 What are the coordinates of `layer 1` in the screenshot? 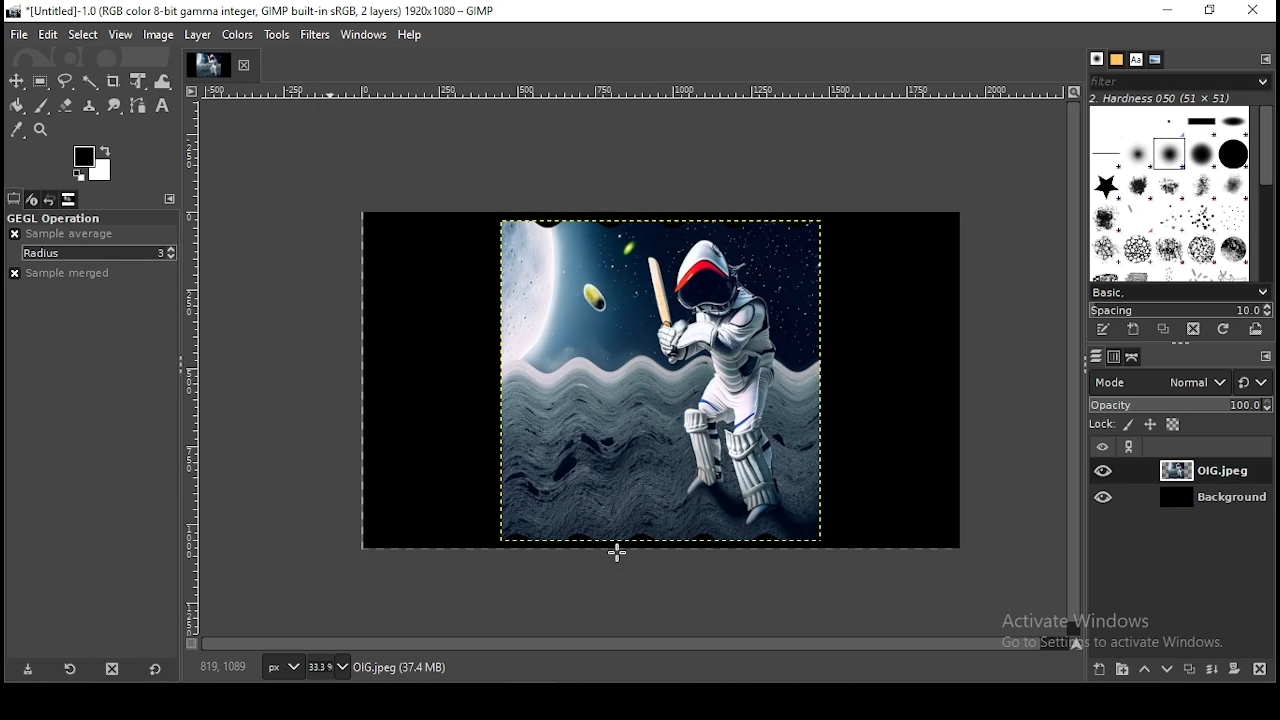 It's located at (1196, 471).